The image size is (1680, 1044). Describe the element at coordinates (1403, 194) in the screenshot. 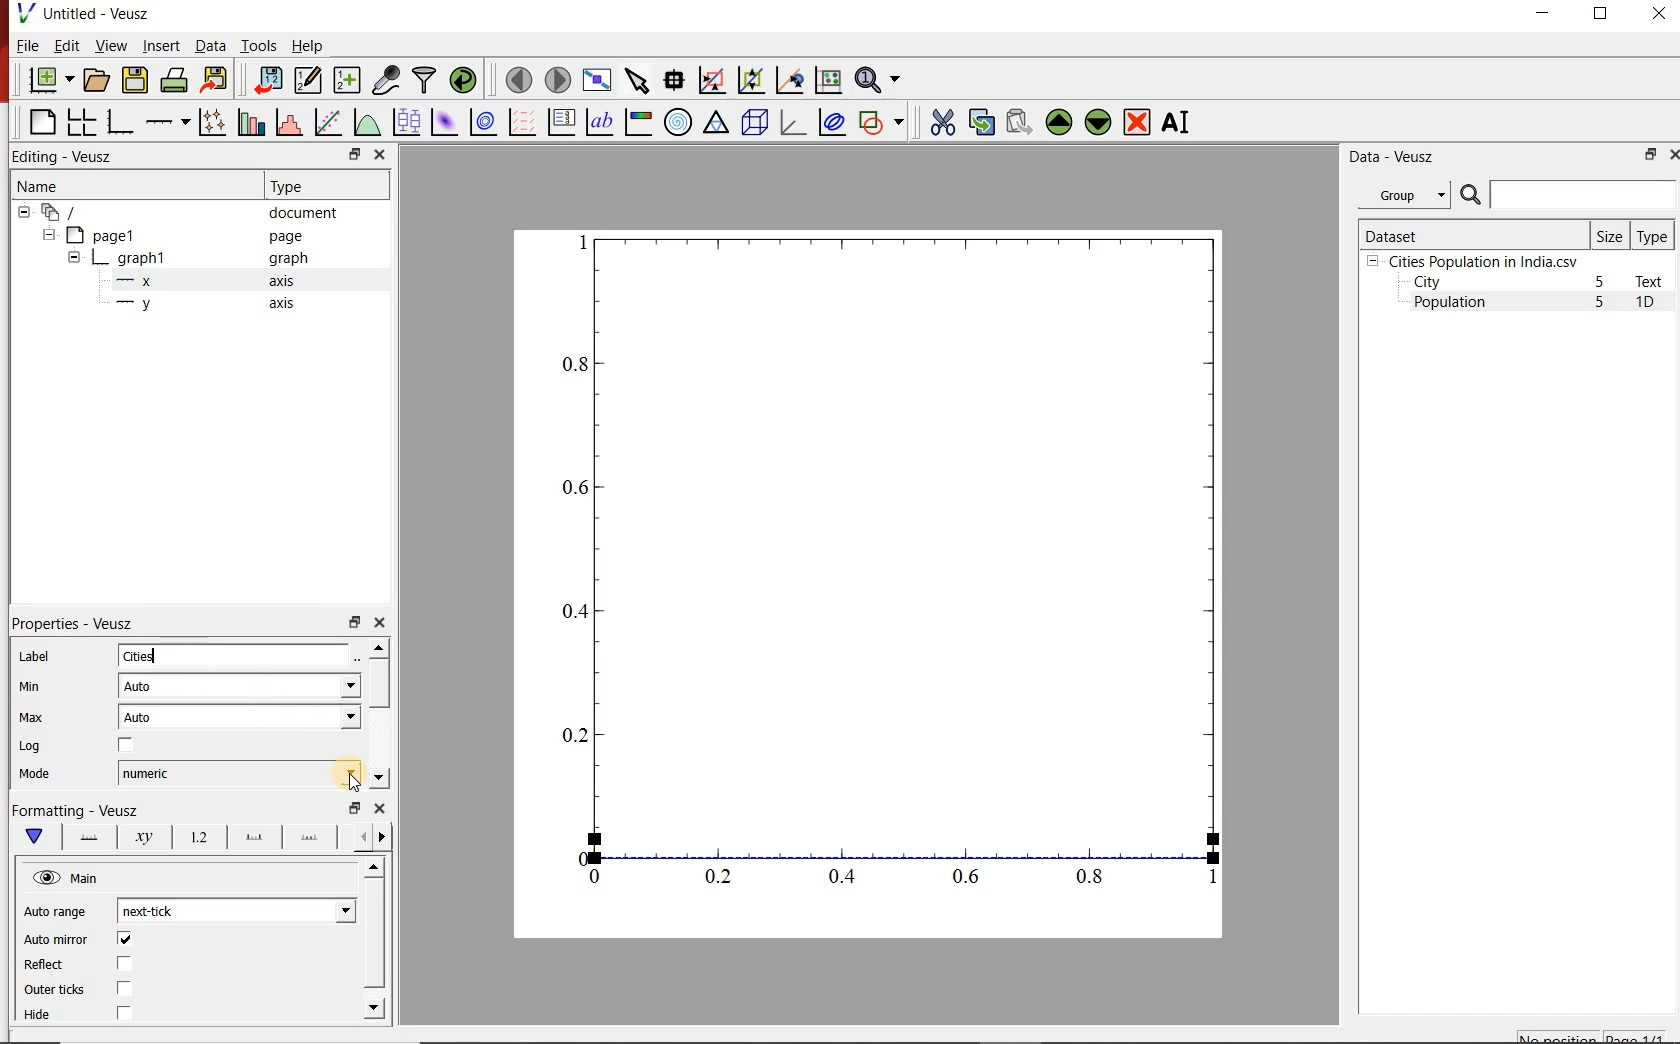

I see `Group datasets with property given` at that location.